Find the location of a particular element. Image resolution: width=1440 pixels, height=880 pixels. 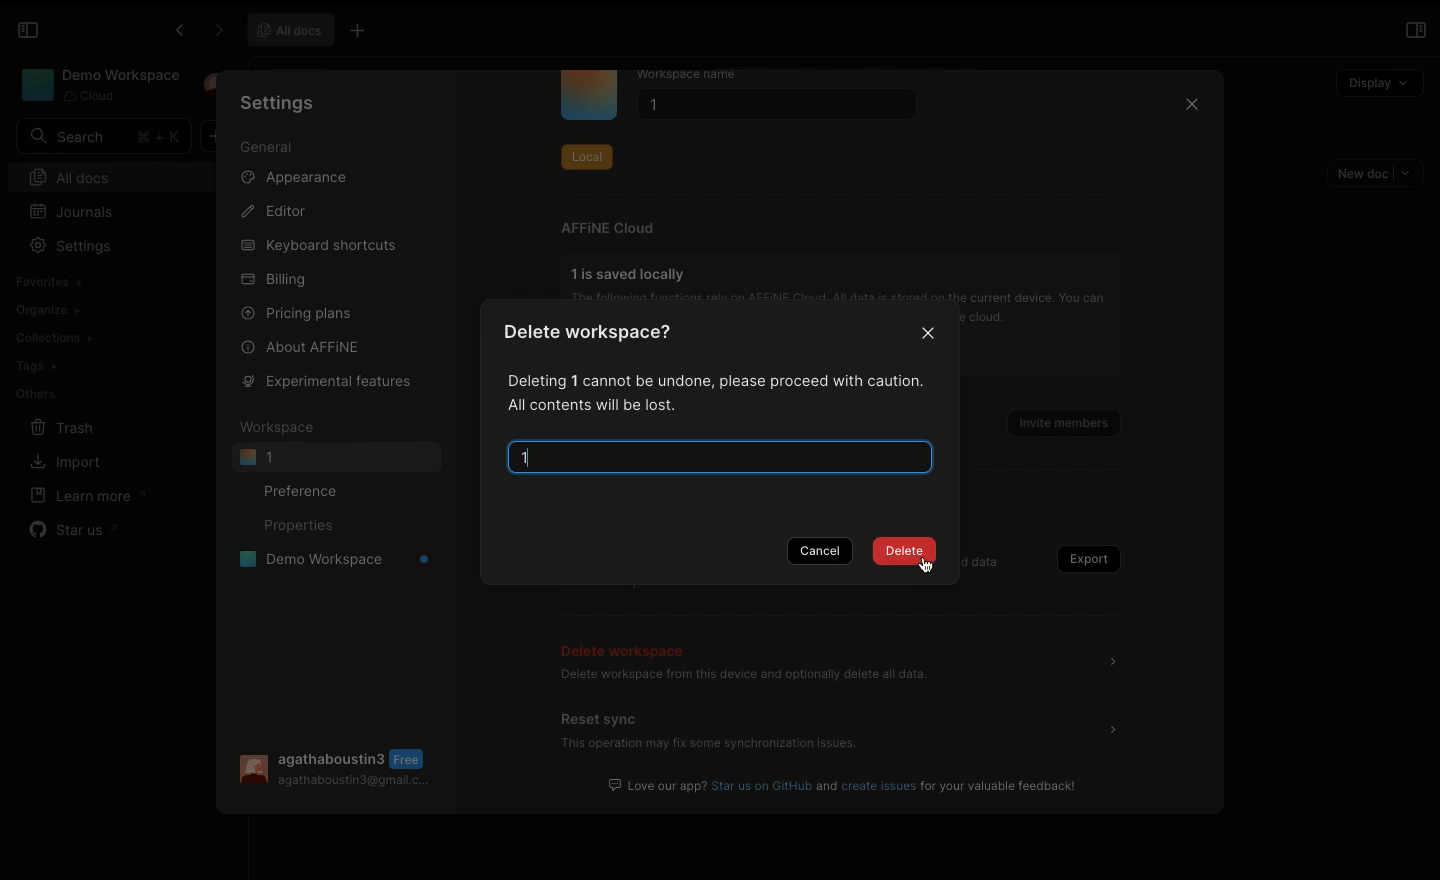

User Image is located at coordinates (251, 770).